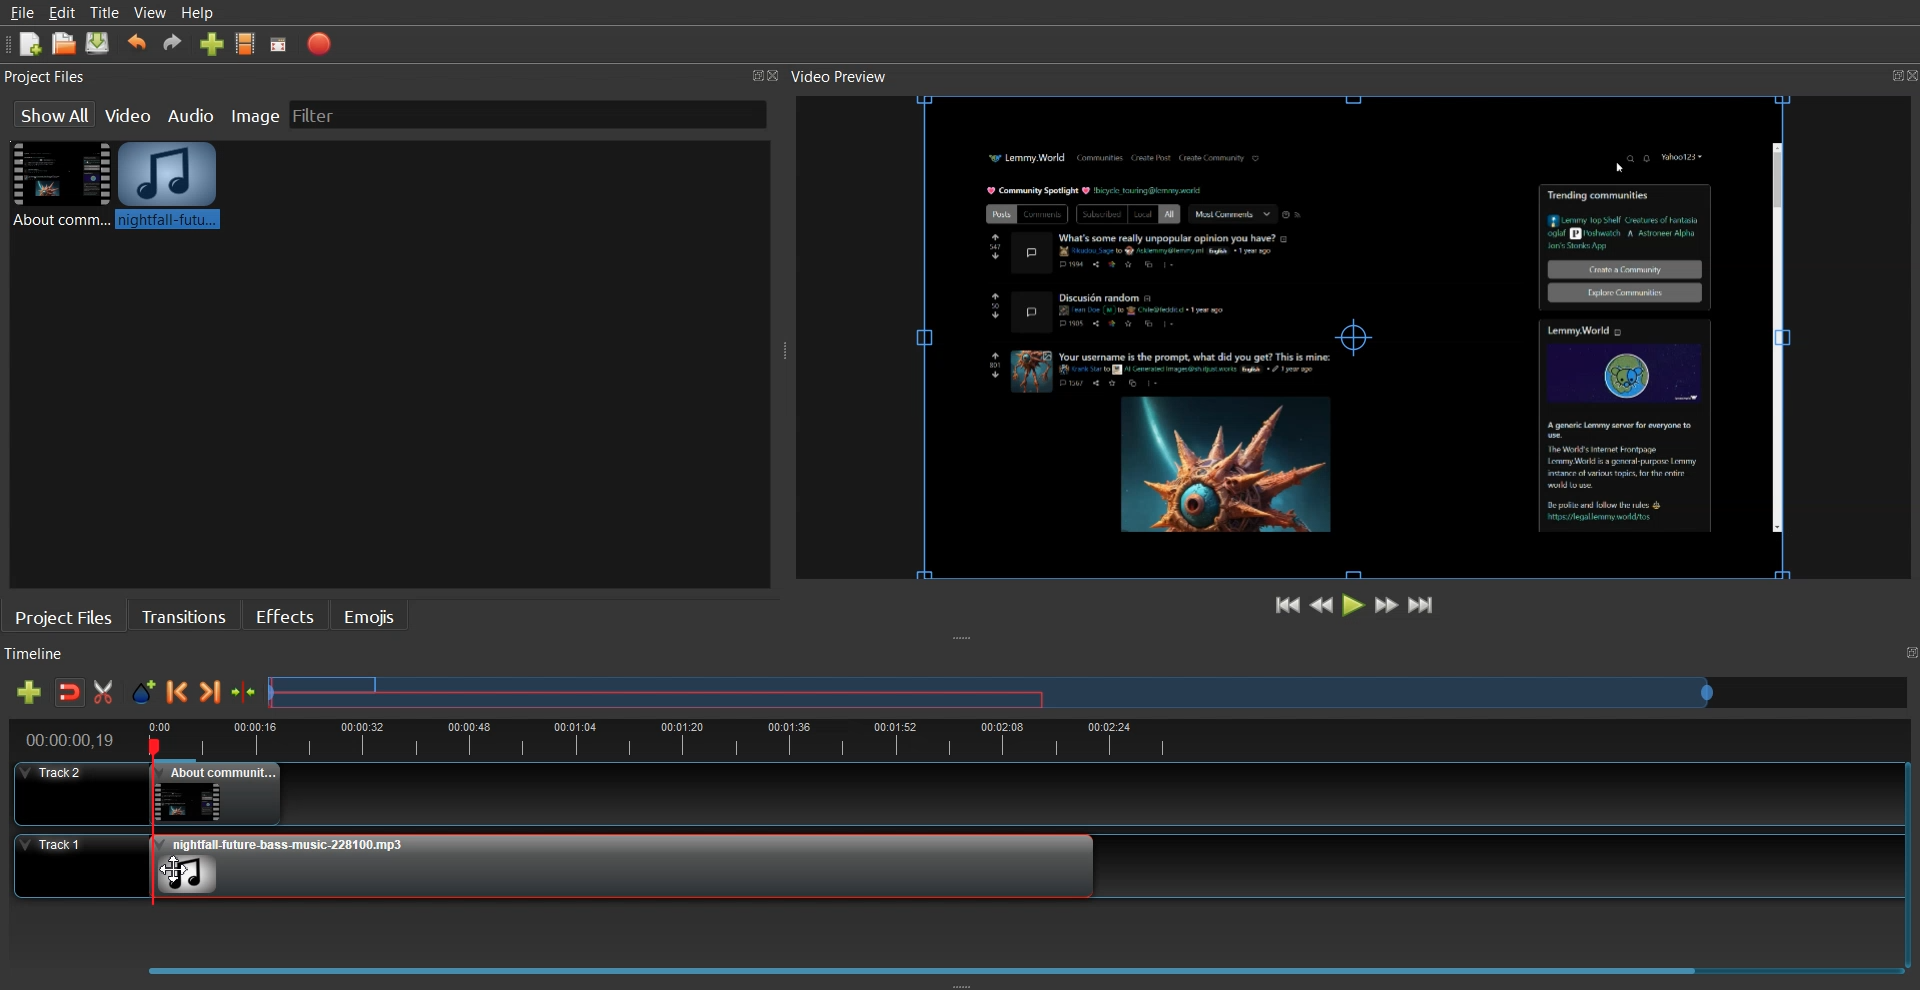 This screenshot has width=1920, height=990. What do you see at coordinates (137, 43) in the screenshot?
I see `Undo` at bounding box center [137, 43].